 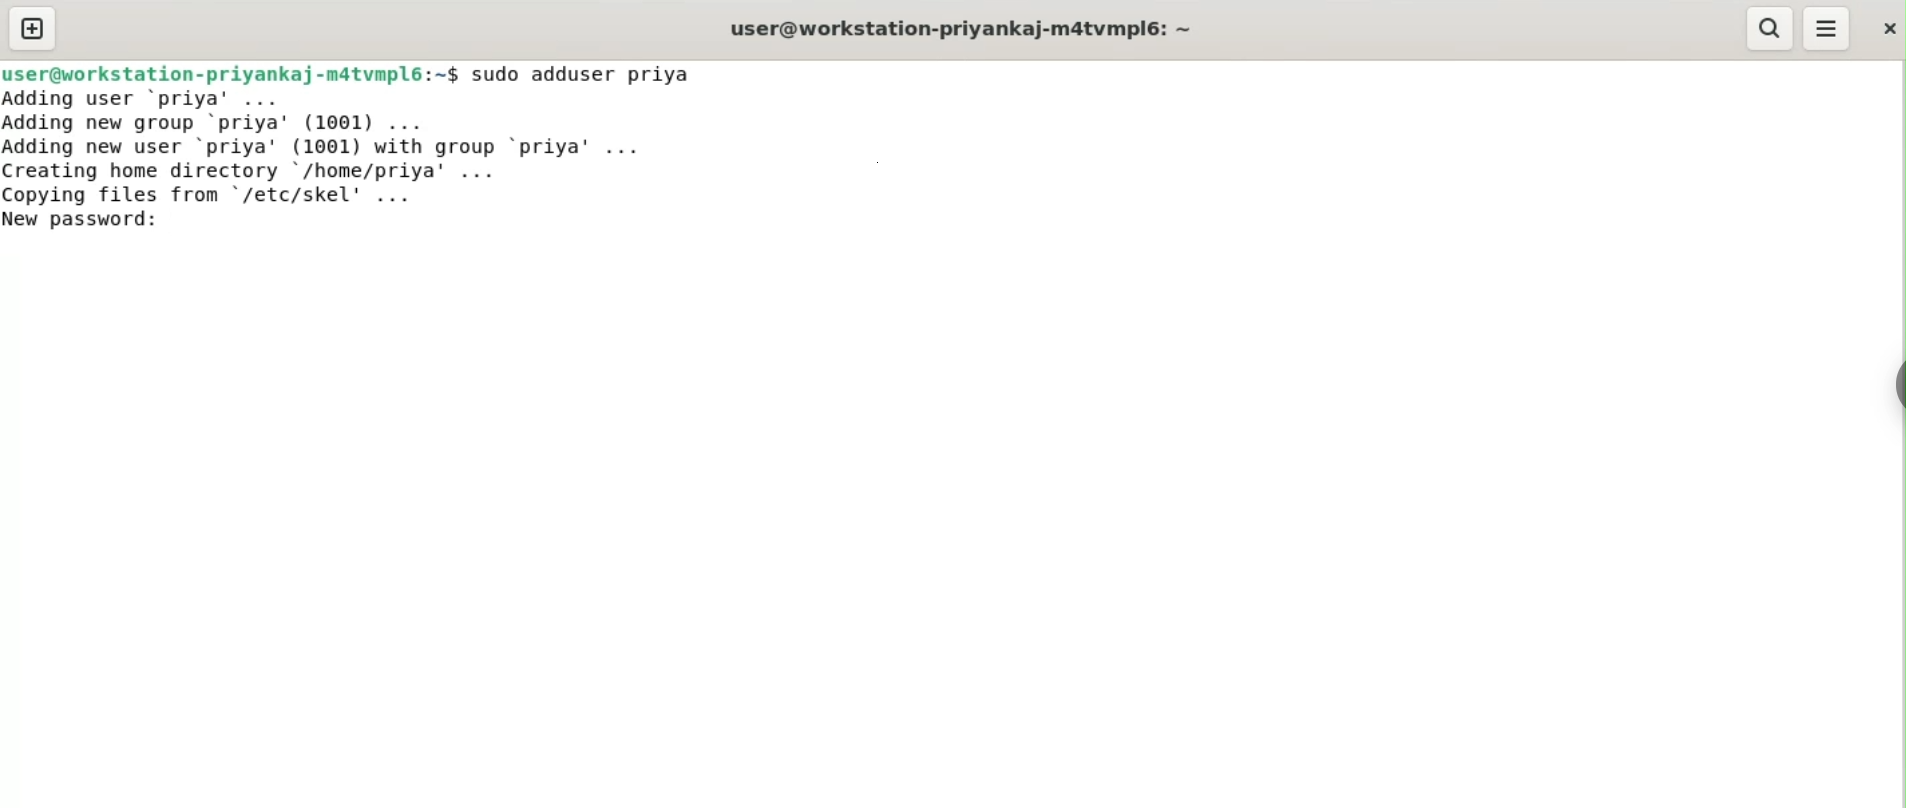 I want to click on sudo adduser priya, so click(x=595, y=74).